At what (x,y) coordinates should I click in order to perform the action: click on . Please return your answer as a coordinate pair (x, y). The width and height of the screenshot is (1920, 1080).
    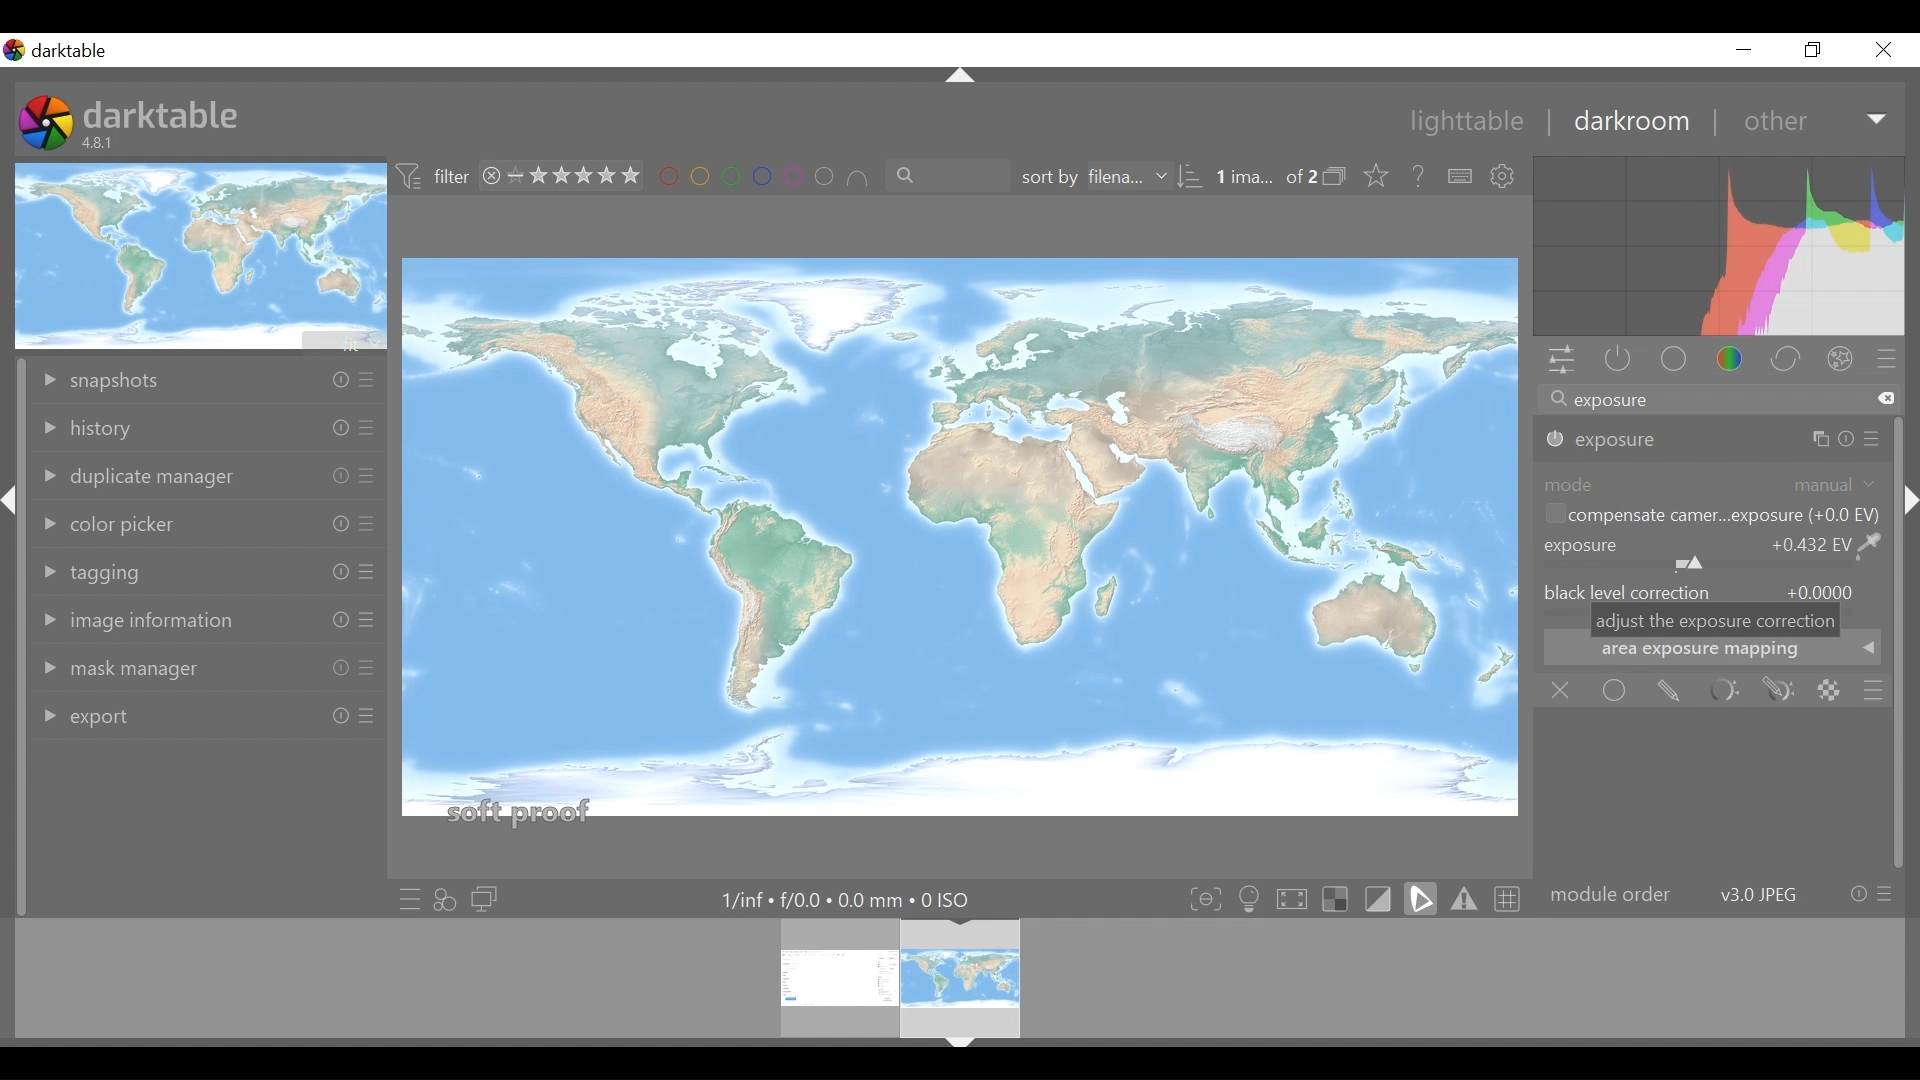
    Looking at the image, I should click on (953, 79).